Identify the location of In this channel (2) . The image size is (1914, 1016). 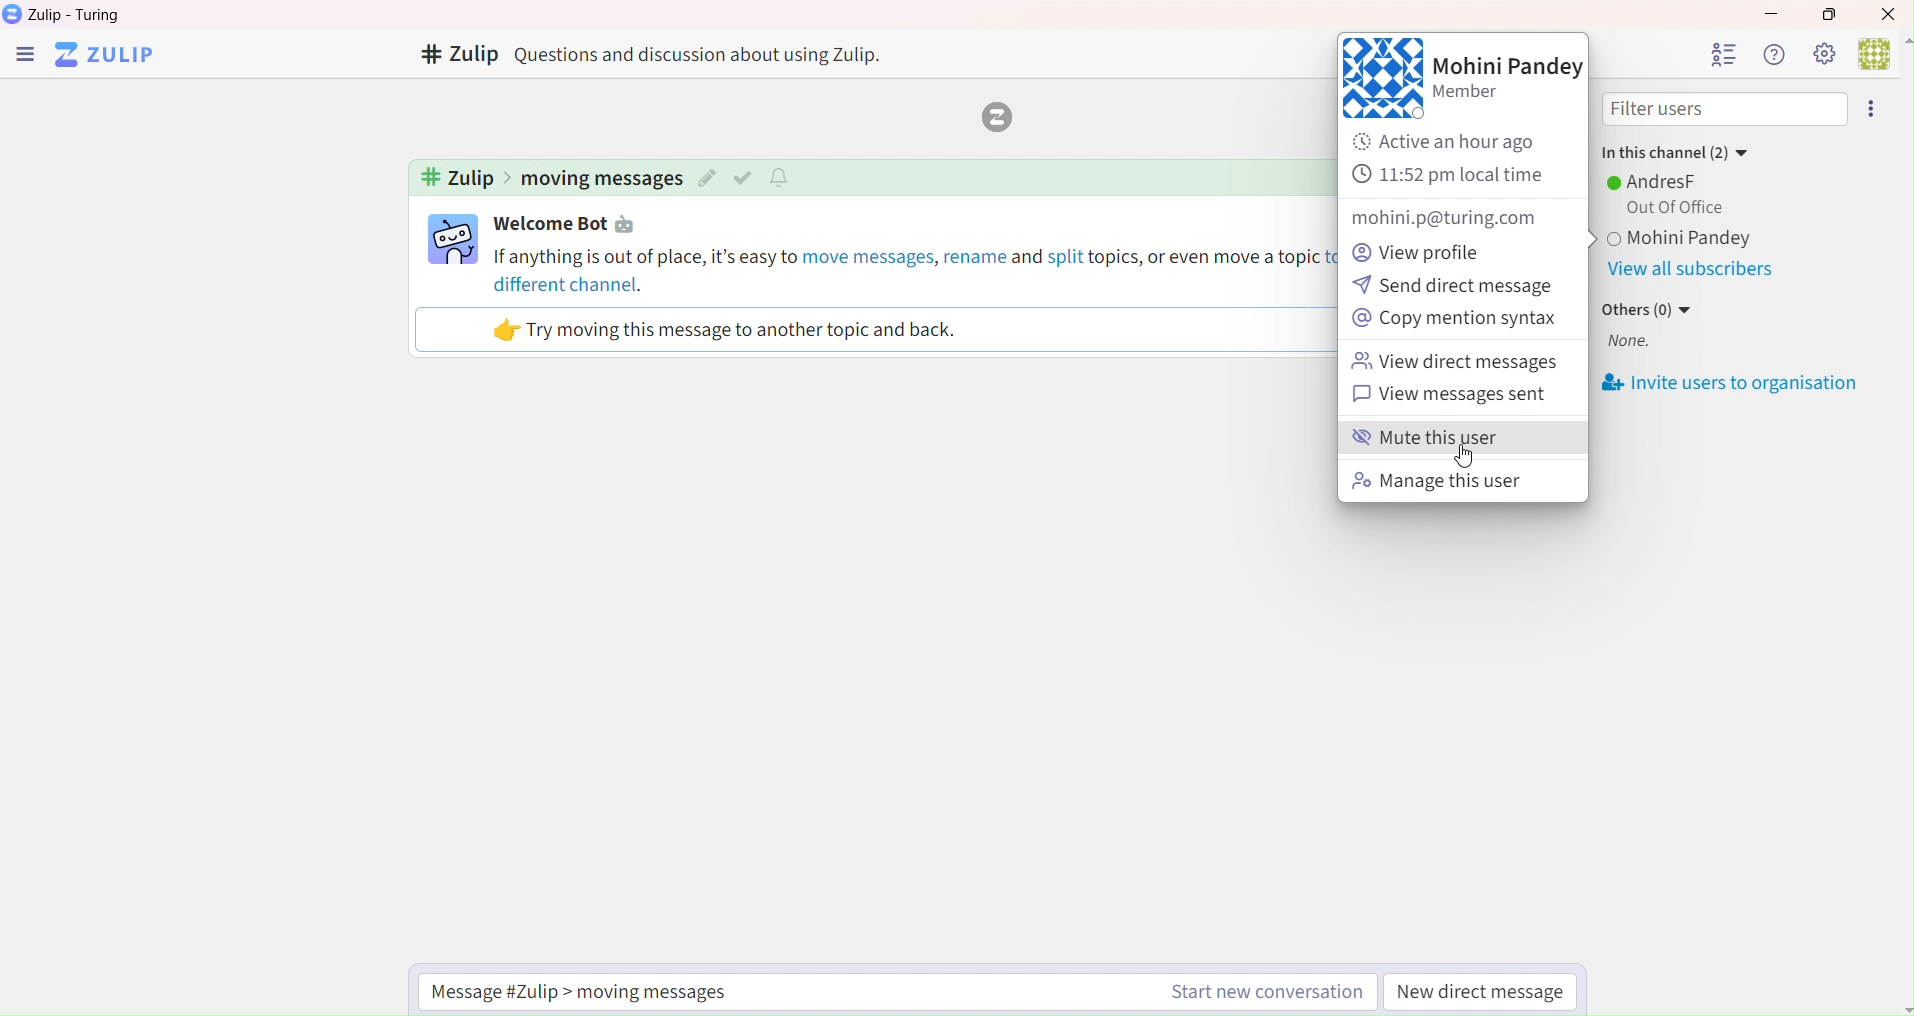
(1673, 149).